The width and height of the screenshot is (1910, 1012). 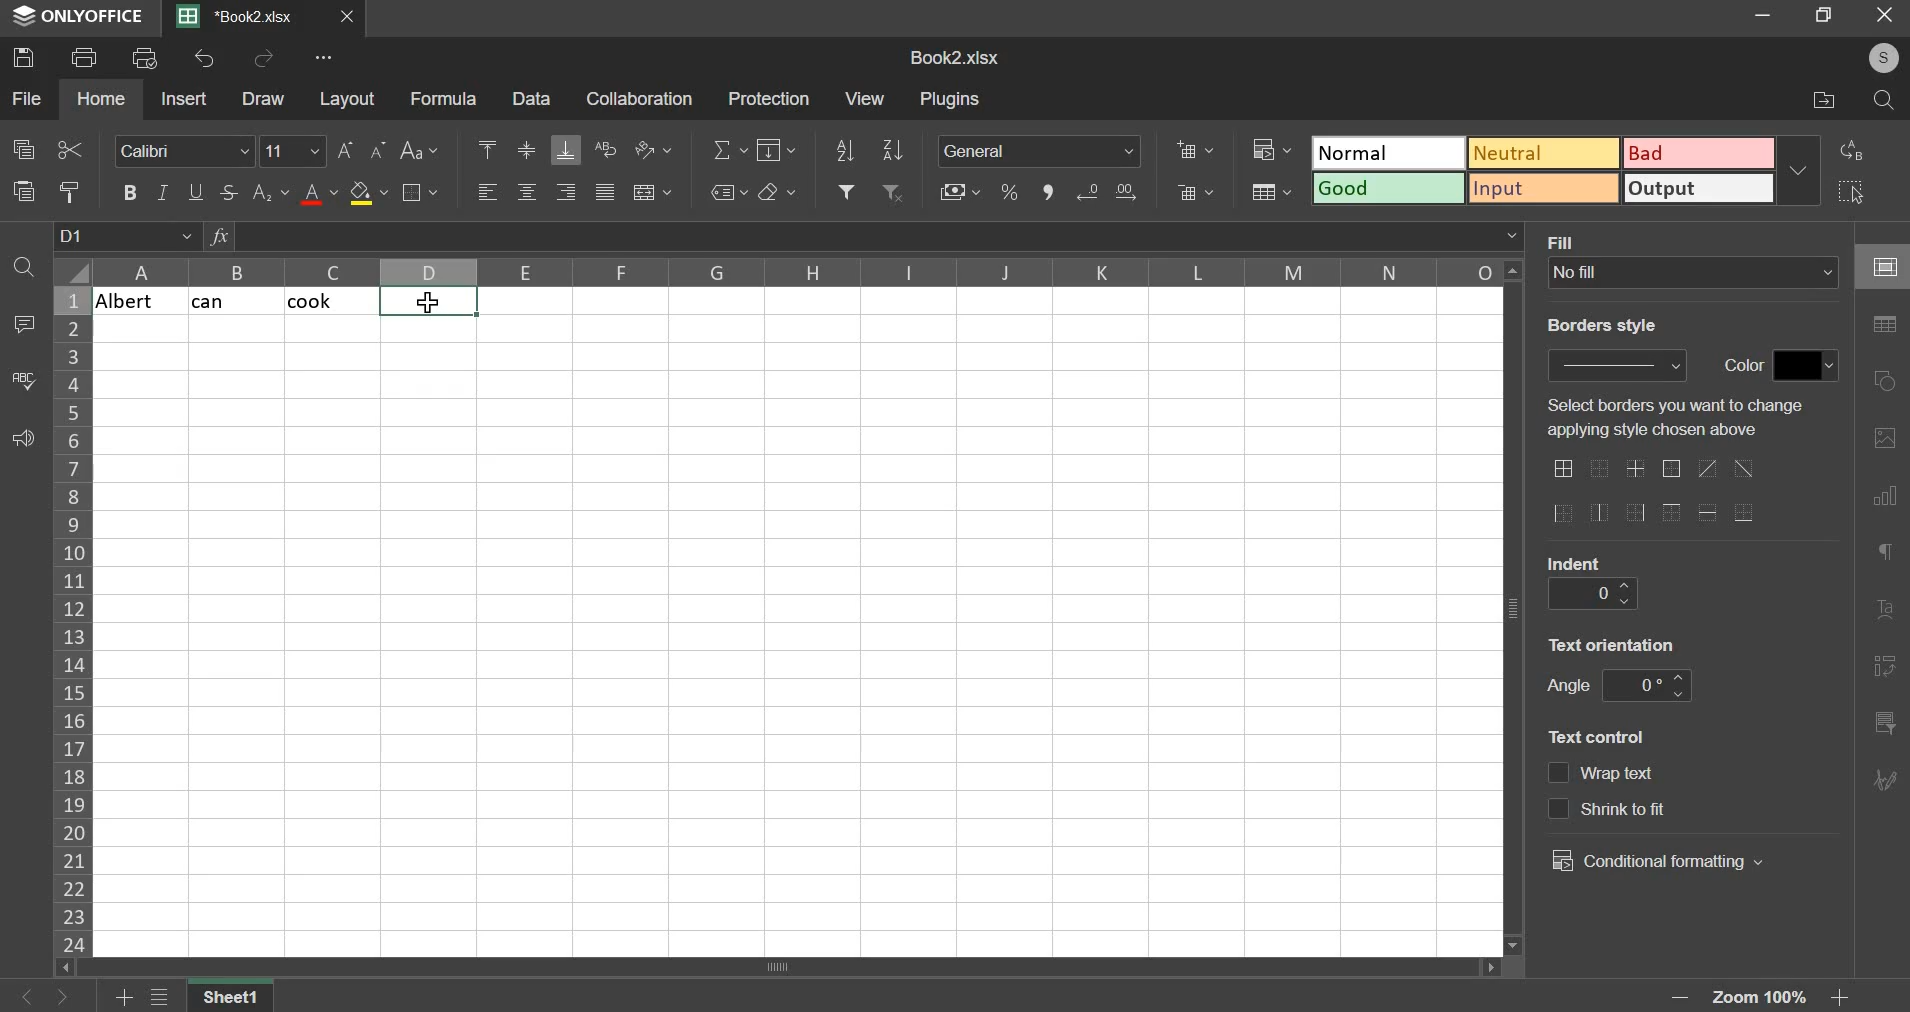 I want to click on feedback, so click(x=23, y=440).